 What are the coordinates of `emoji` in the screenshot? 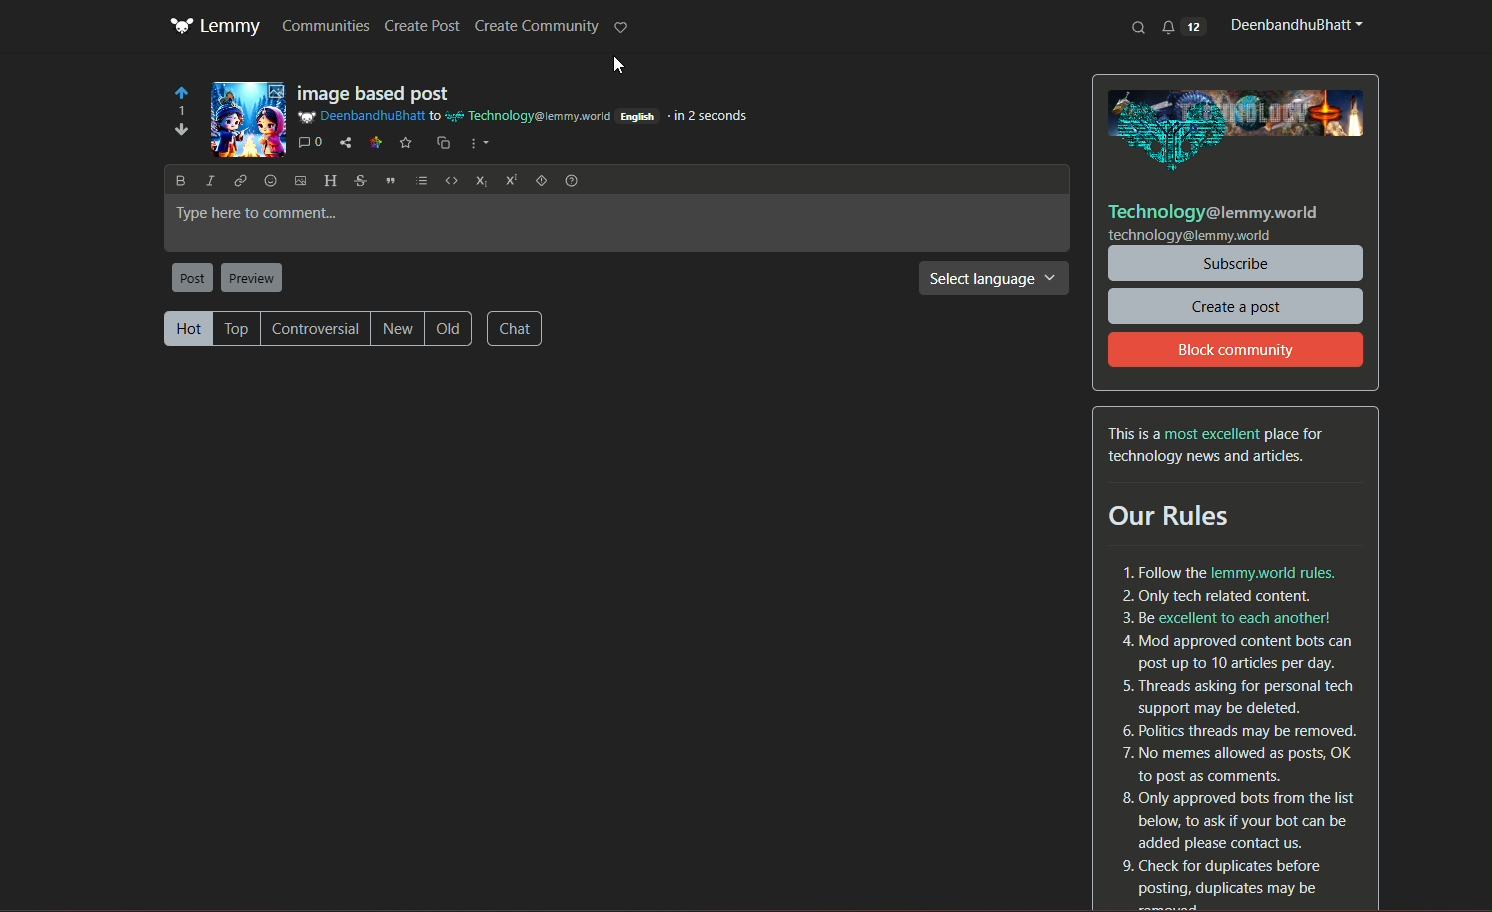 It's located at (267, 179).